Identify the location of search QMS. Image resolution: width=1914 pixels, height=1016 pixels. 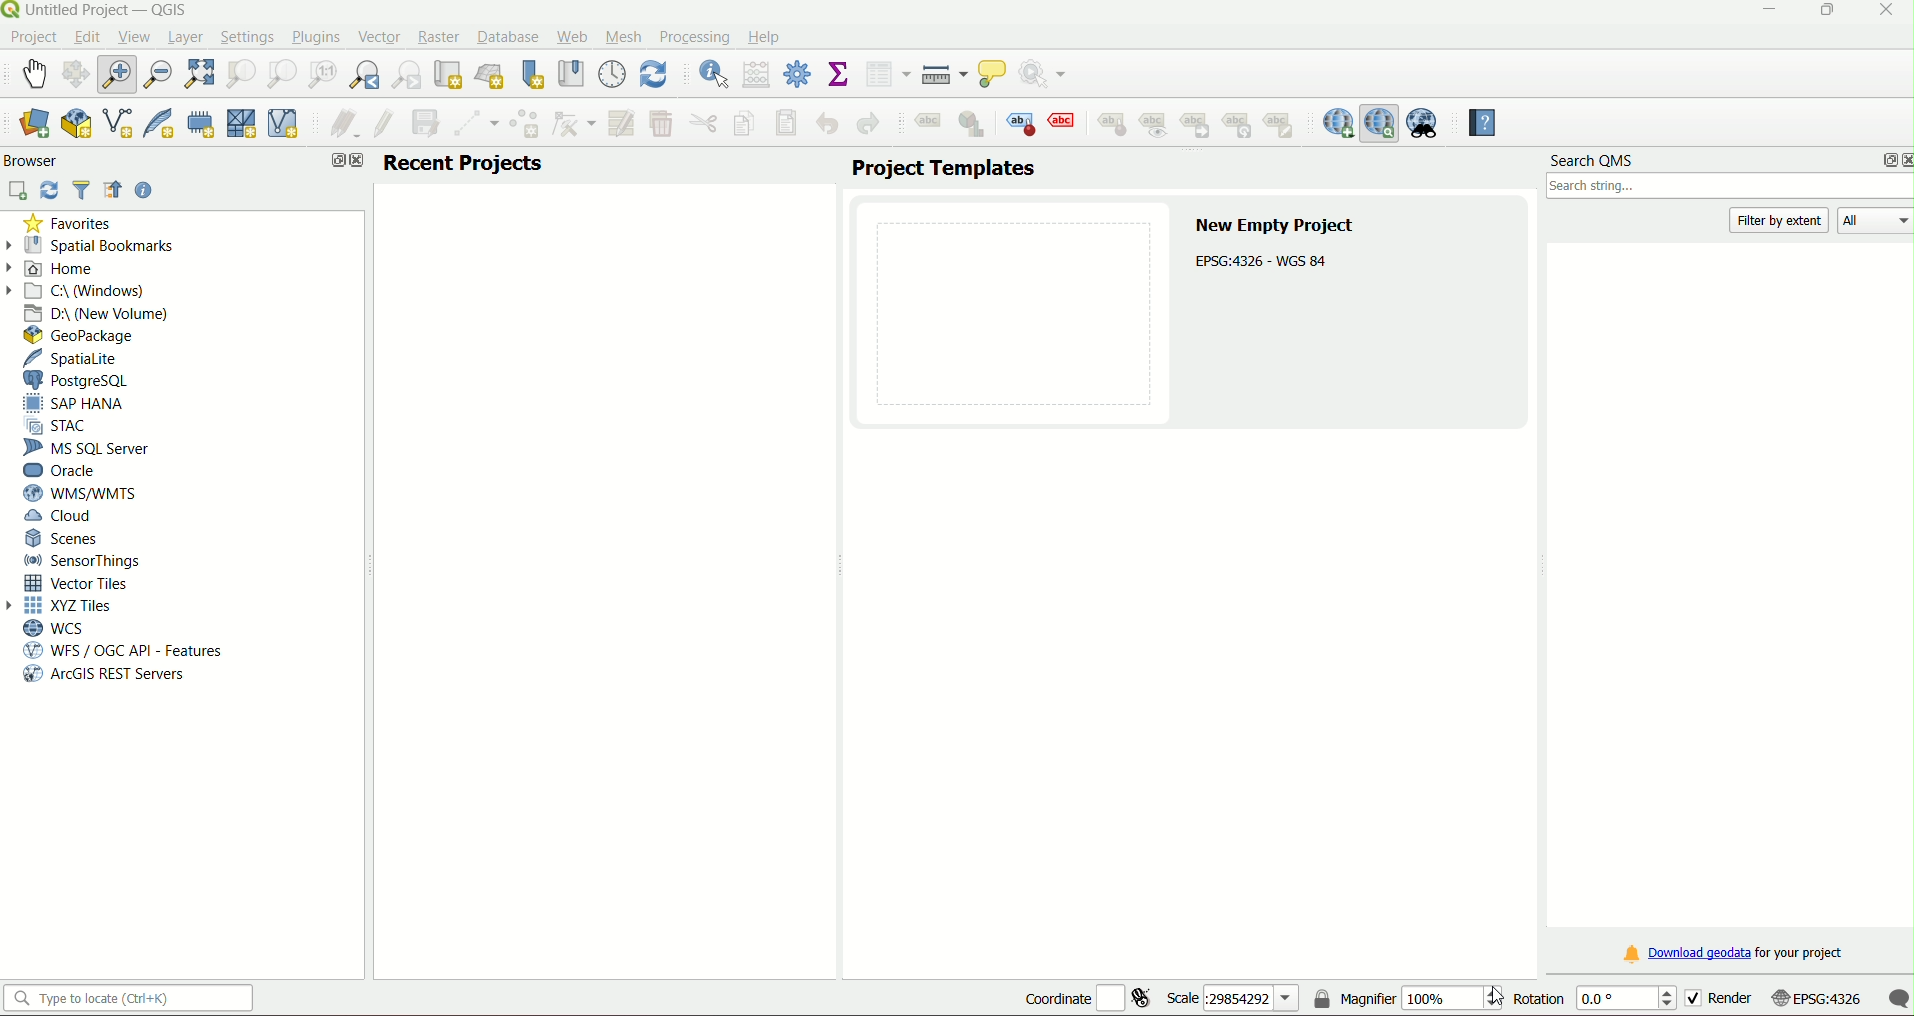
(1380, 123).